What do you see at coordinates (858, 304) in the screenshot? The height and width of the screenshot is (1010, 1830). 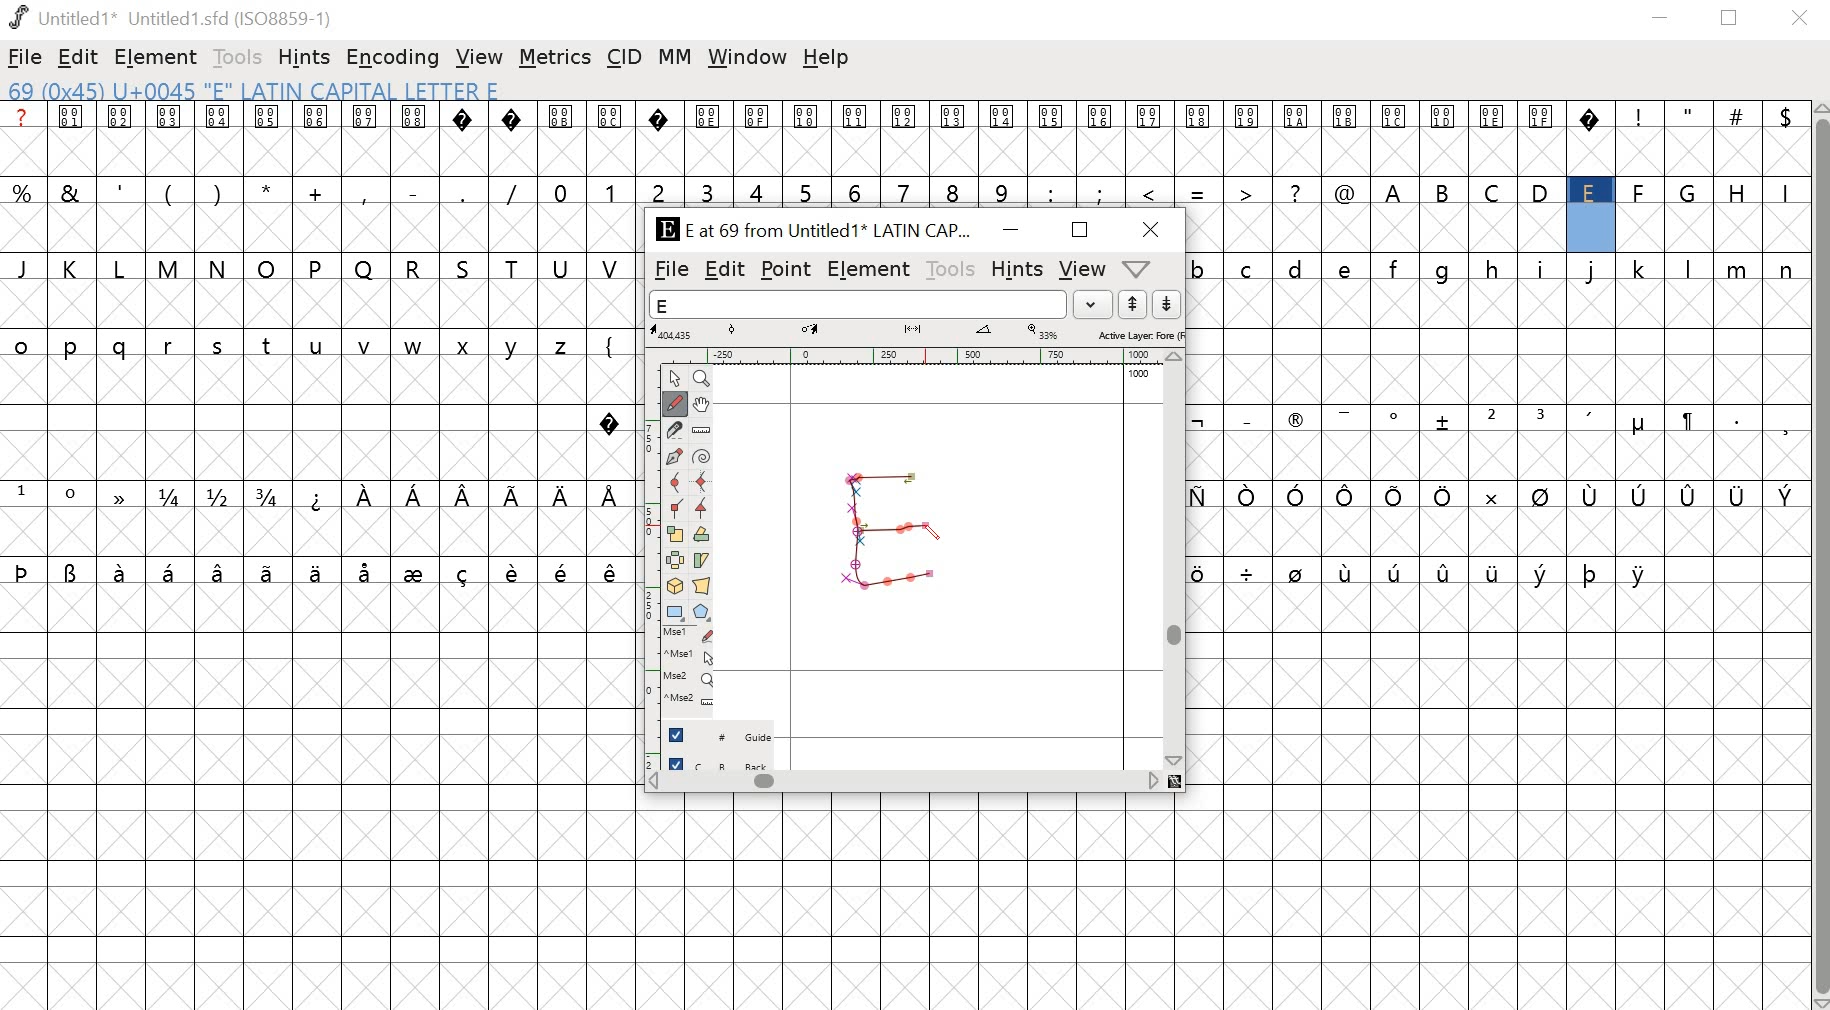 I see `word list field` at bounding box center [858, 304].